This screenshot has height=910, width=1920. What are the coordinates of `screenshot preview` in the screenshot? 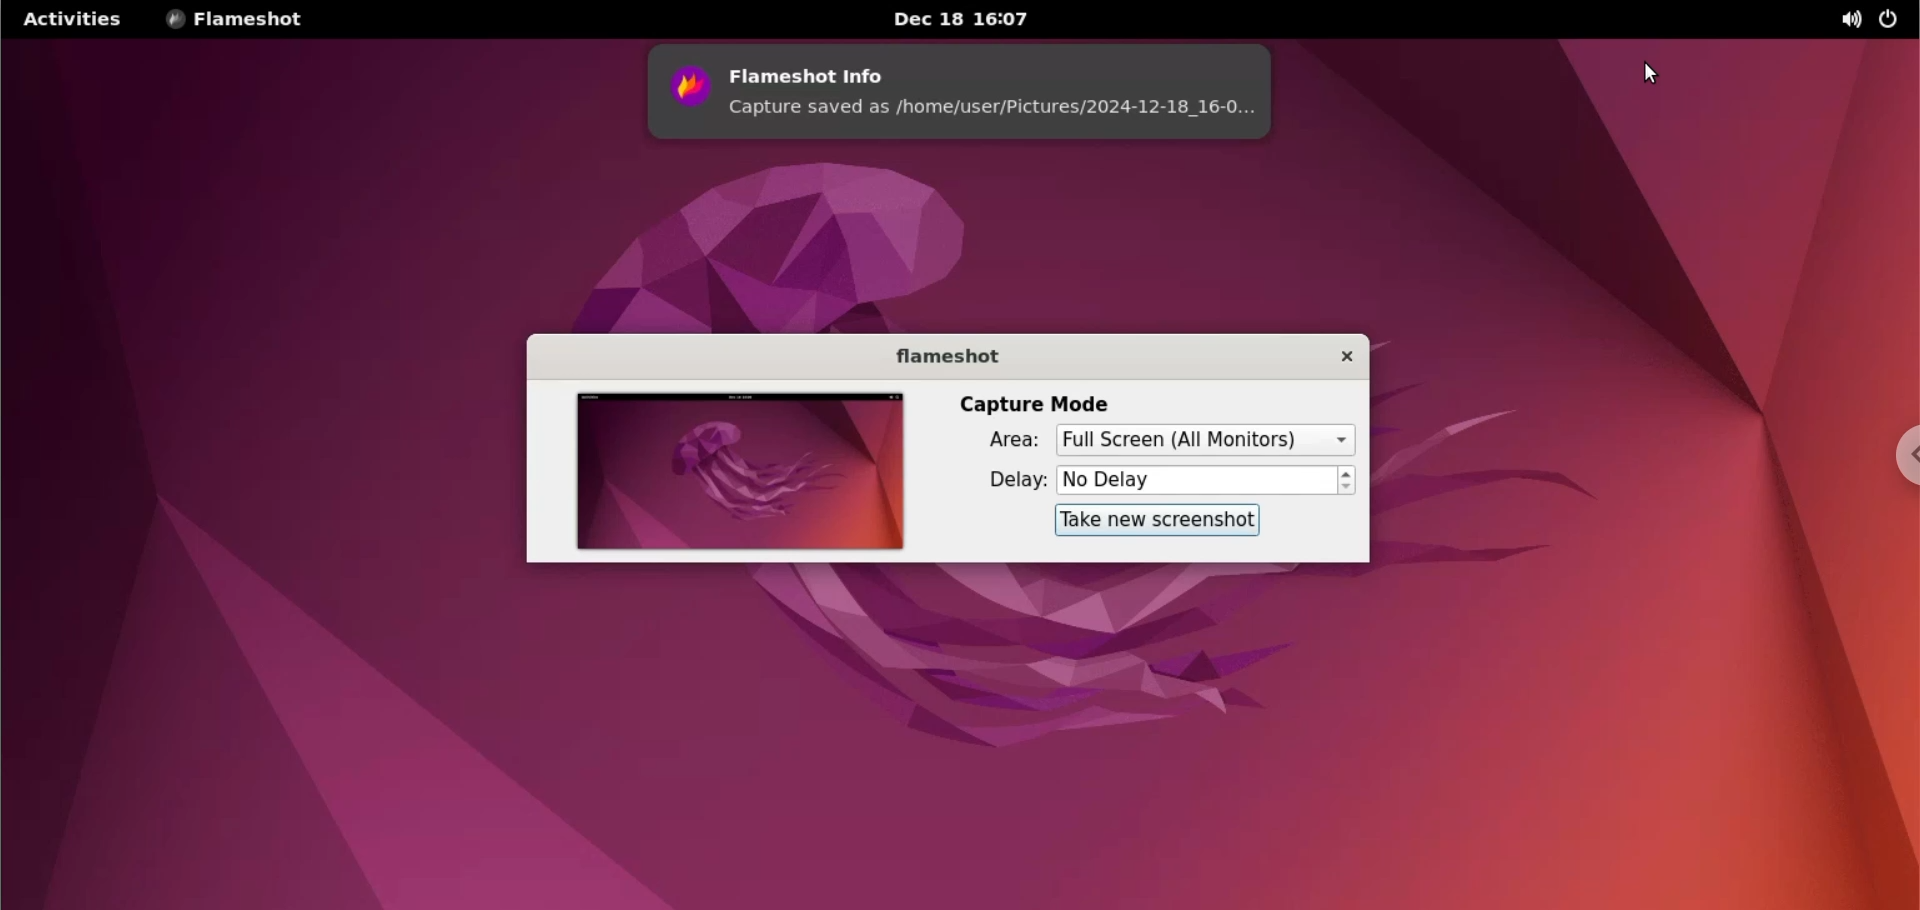 It's located at (740, 471).